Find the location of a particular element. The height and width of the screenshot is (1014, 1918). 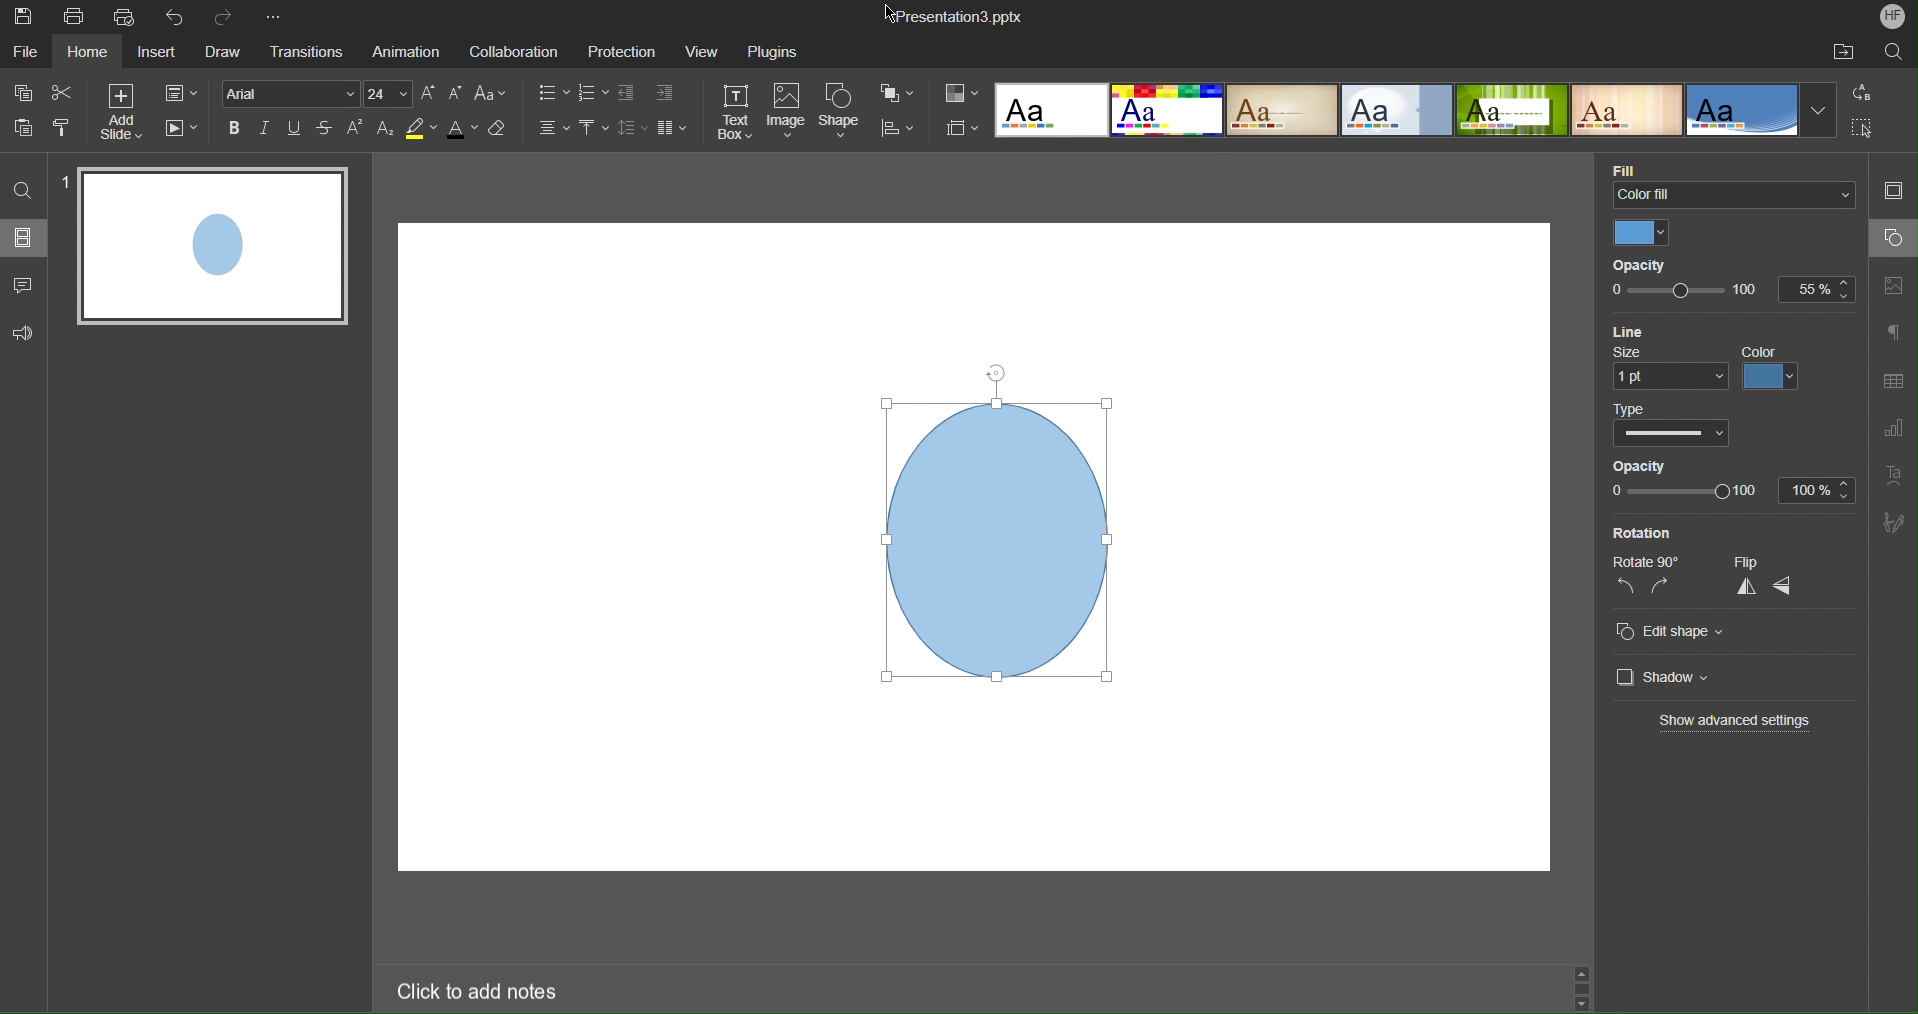

Arial is located at coordinates (293, 93).